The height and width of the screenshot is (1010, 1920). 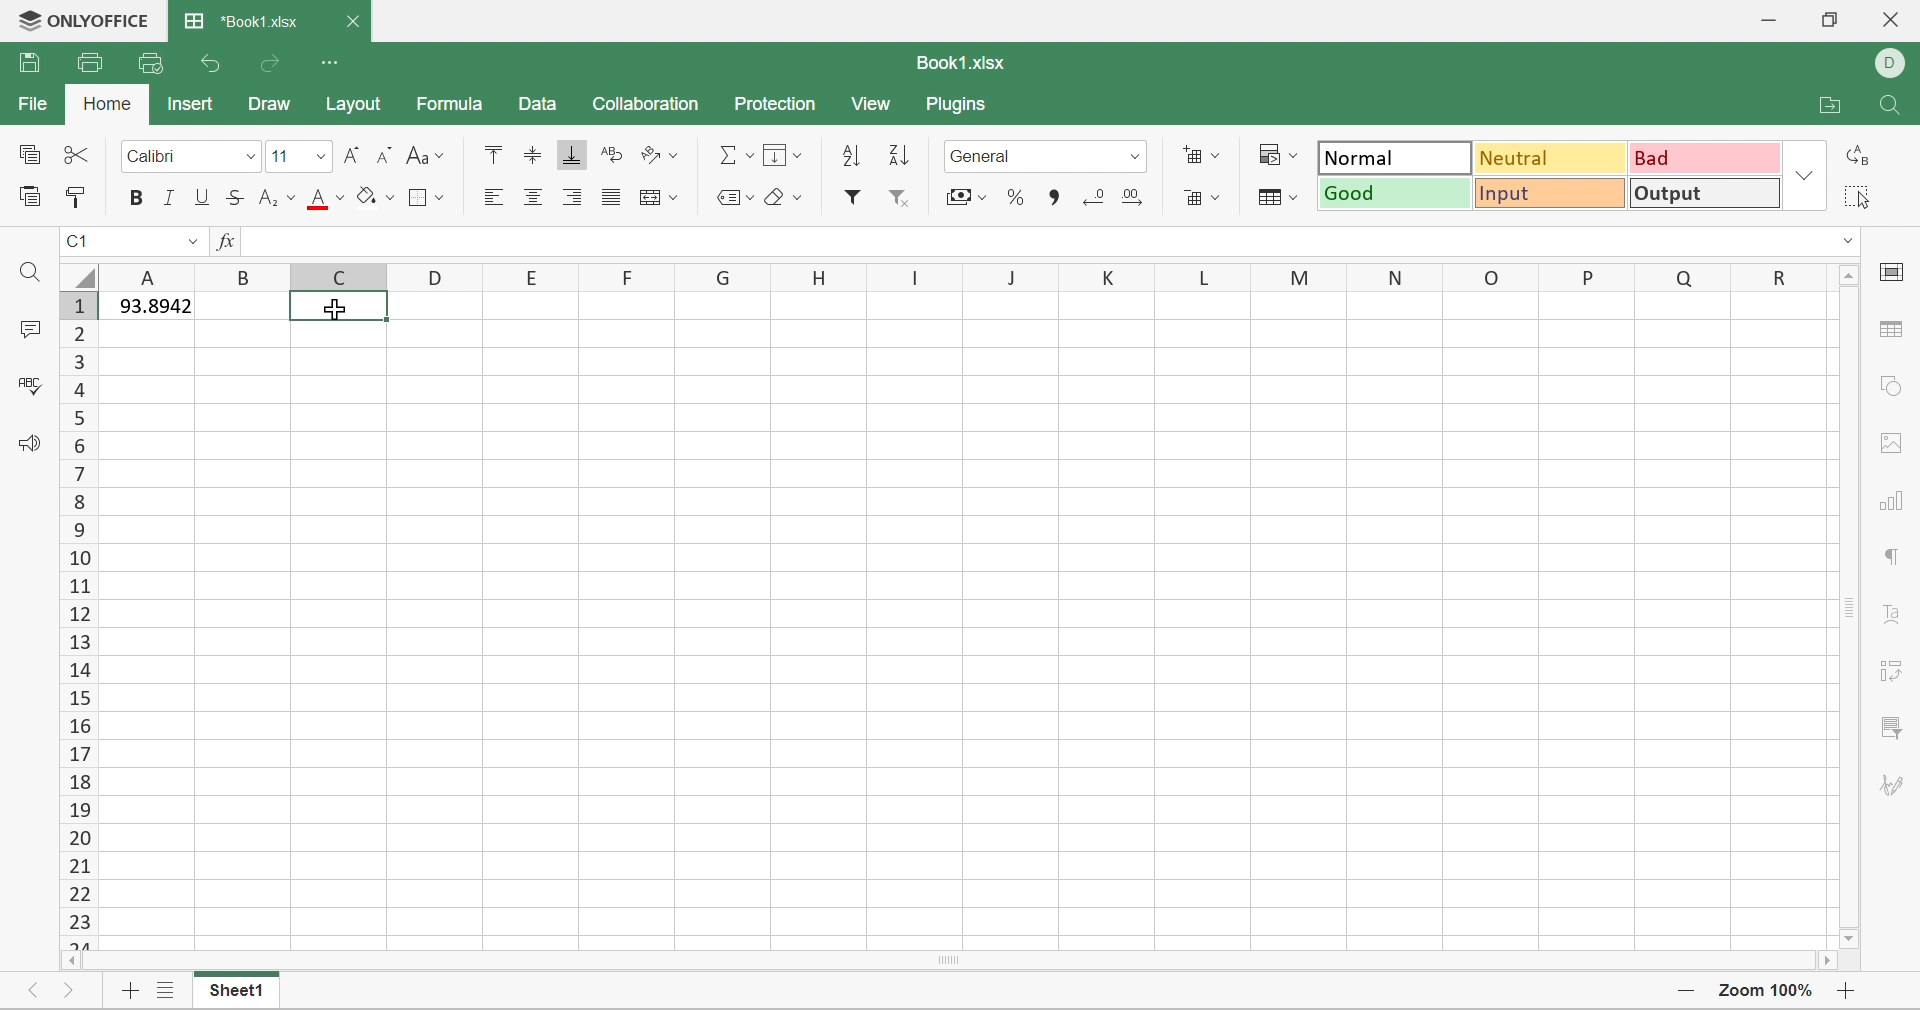 What do you see at coordinates (1828, 107) in the screenshot?
I see `Open file location` at bounding box center [1828, 107].